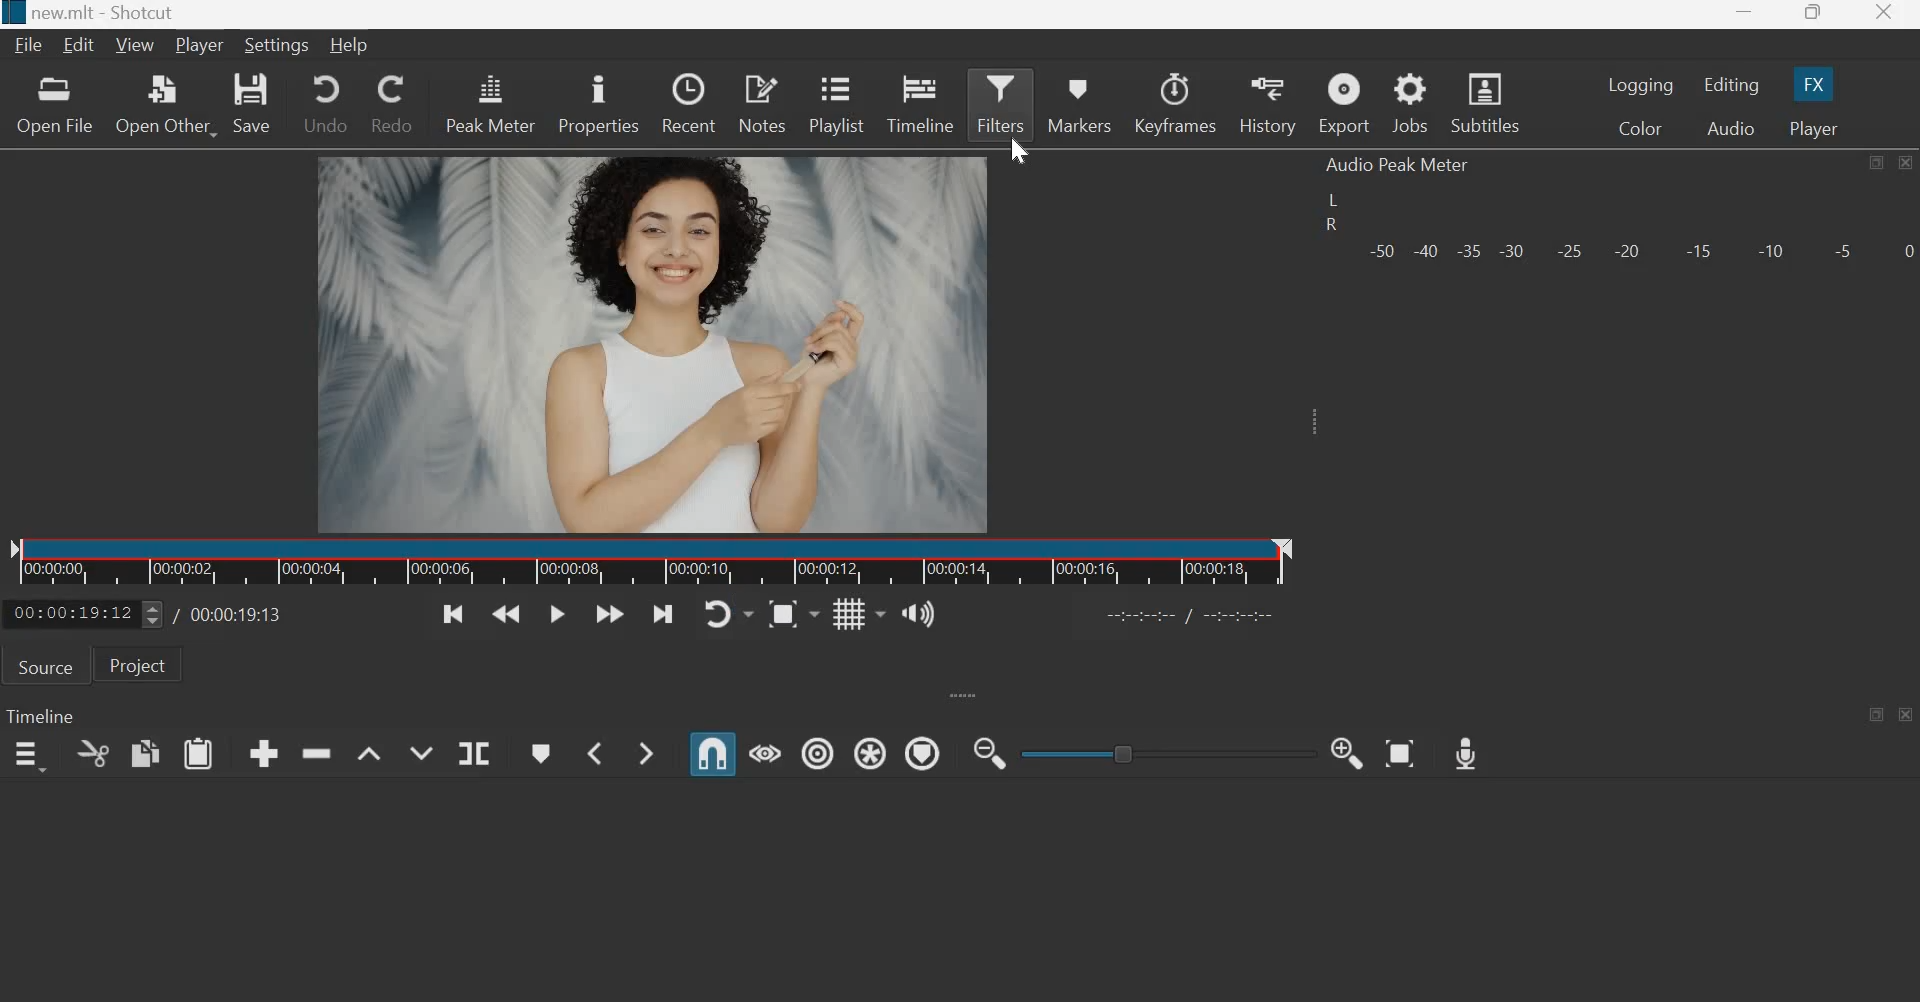 This screenshot has width=1920, height=1002. What do you see at coordinates (1343, 105) in the screenshot?
I see `Export` at bounding box center [1343, 105].